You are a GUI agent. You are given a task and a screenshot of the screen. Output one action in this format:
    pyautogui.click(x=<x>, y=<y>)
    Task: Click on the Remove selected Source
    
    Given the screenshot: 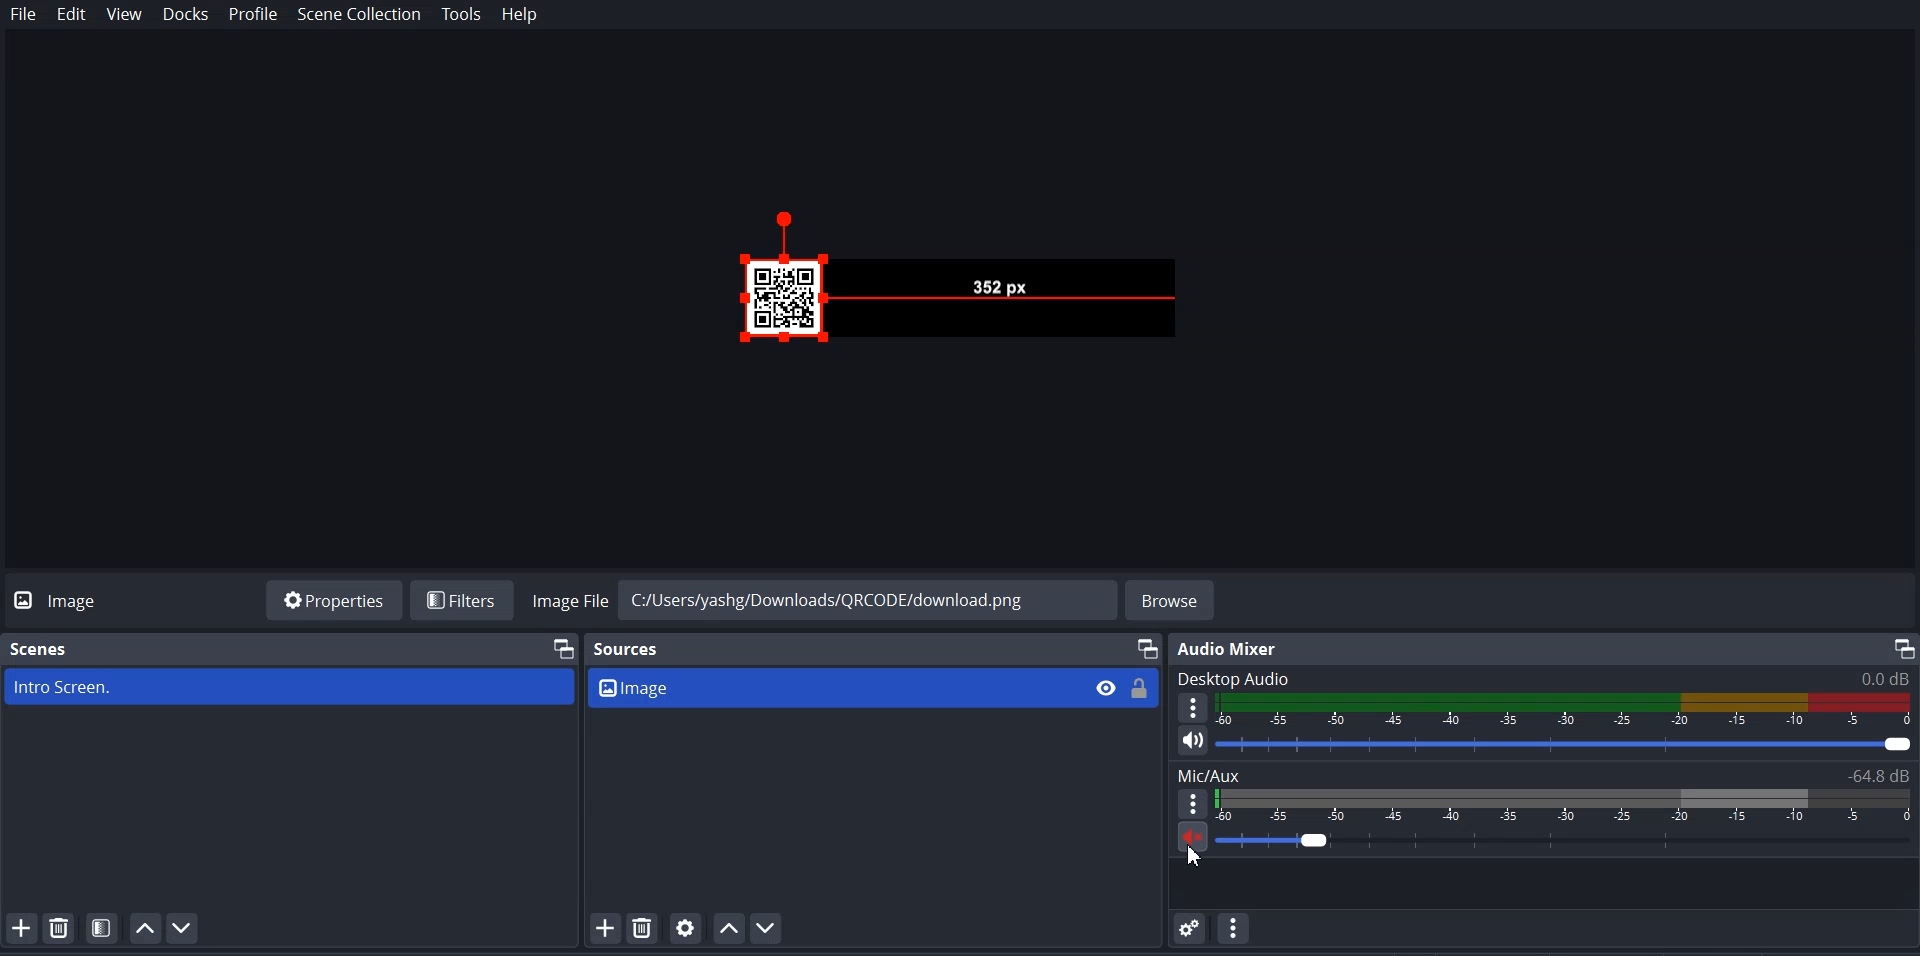 What is the action you would take?
    pyautogui.click(x=641, y=927)
    